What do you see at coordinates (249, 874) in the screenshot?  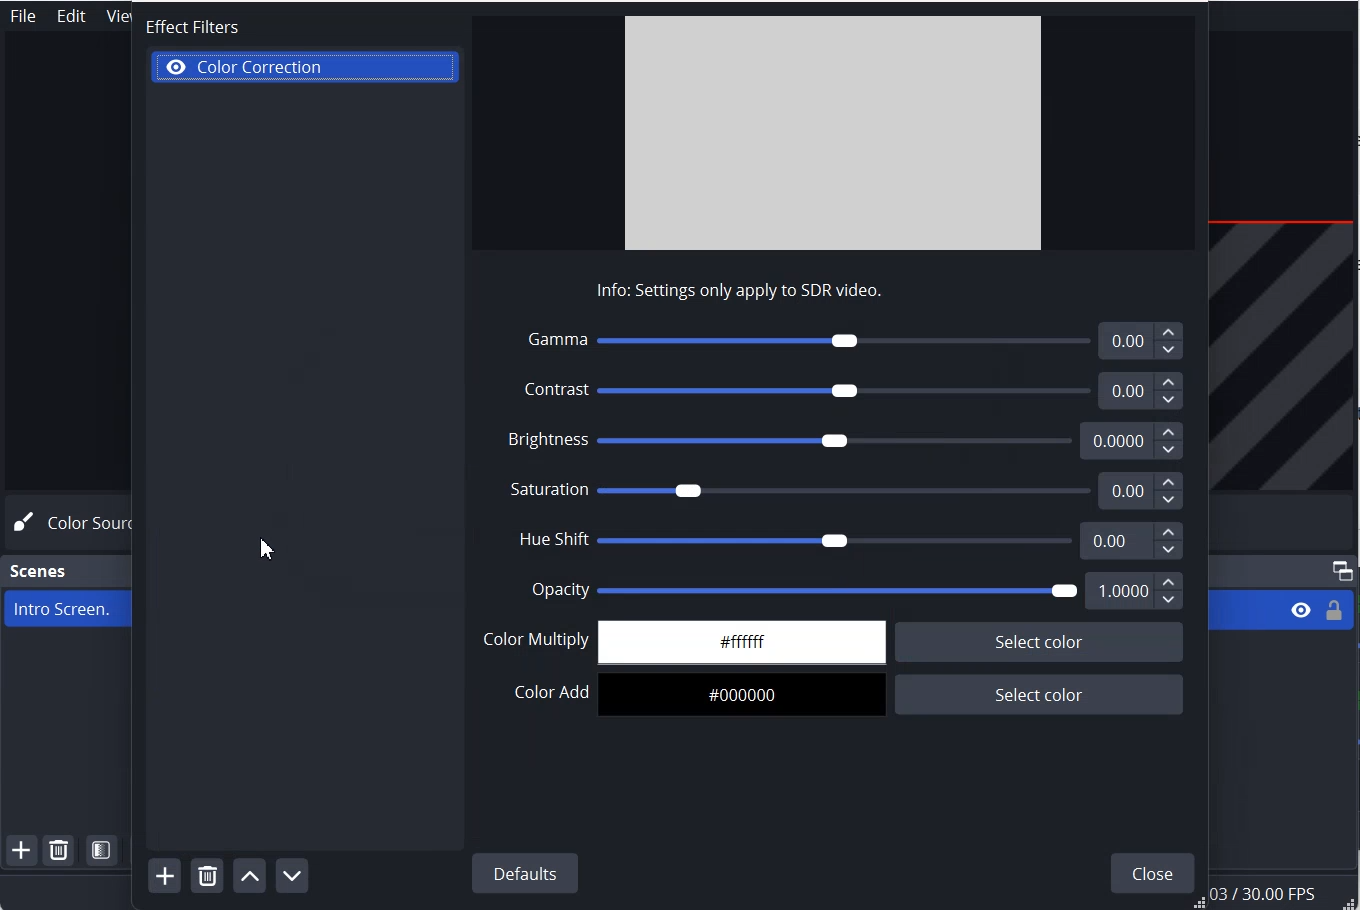 I see `Move filter up` at bounding box center [249, 874].